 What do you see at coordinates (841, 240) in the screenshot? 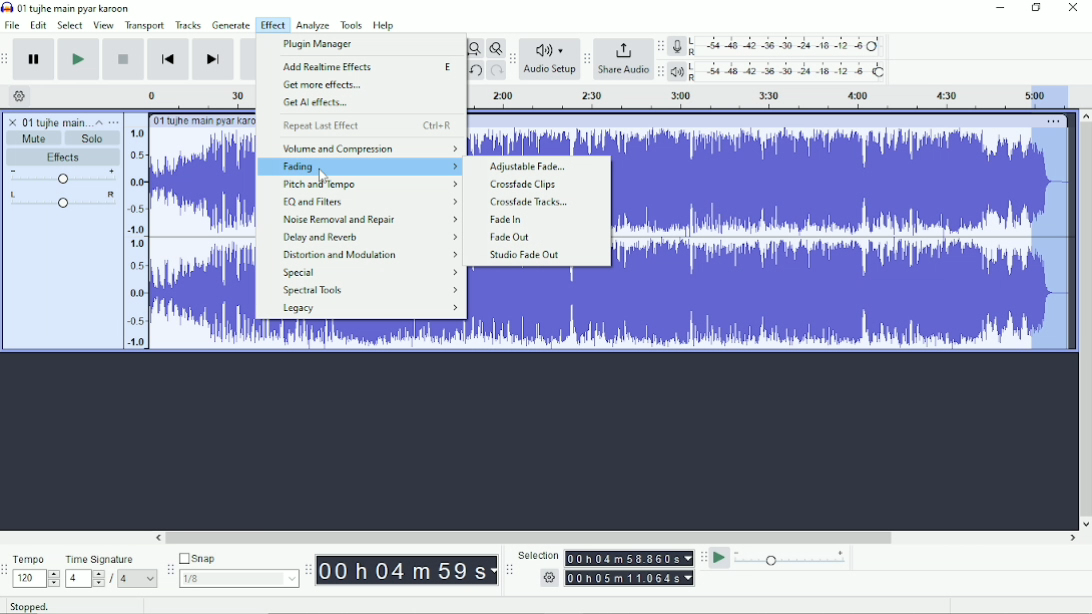
I see `Audio` at bounding box center [841, 240].